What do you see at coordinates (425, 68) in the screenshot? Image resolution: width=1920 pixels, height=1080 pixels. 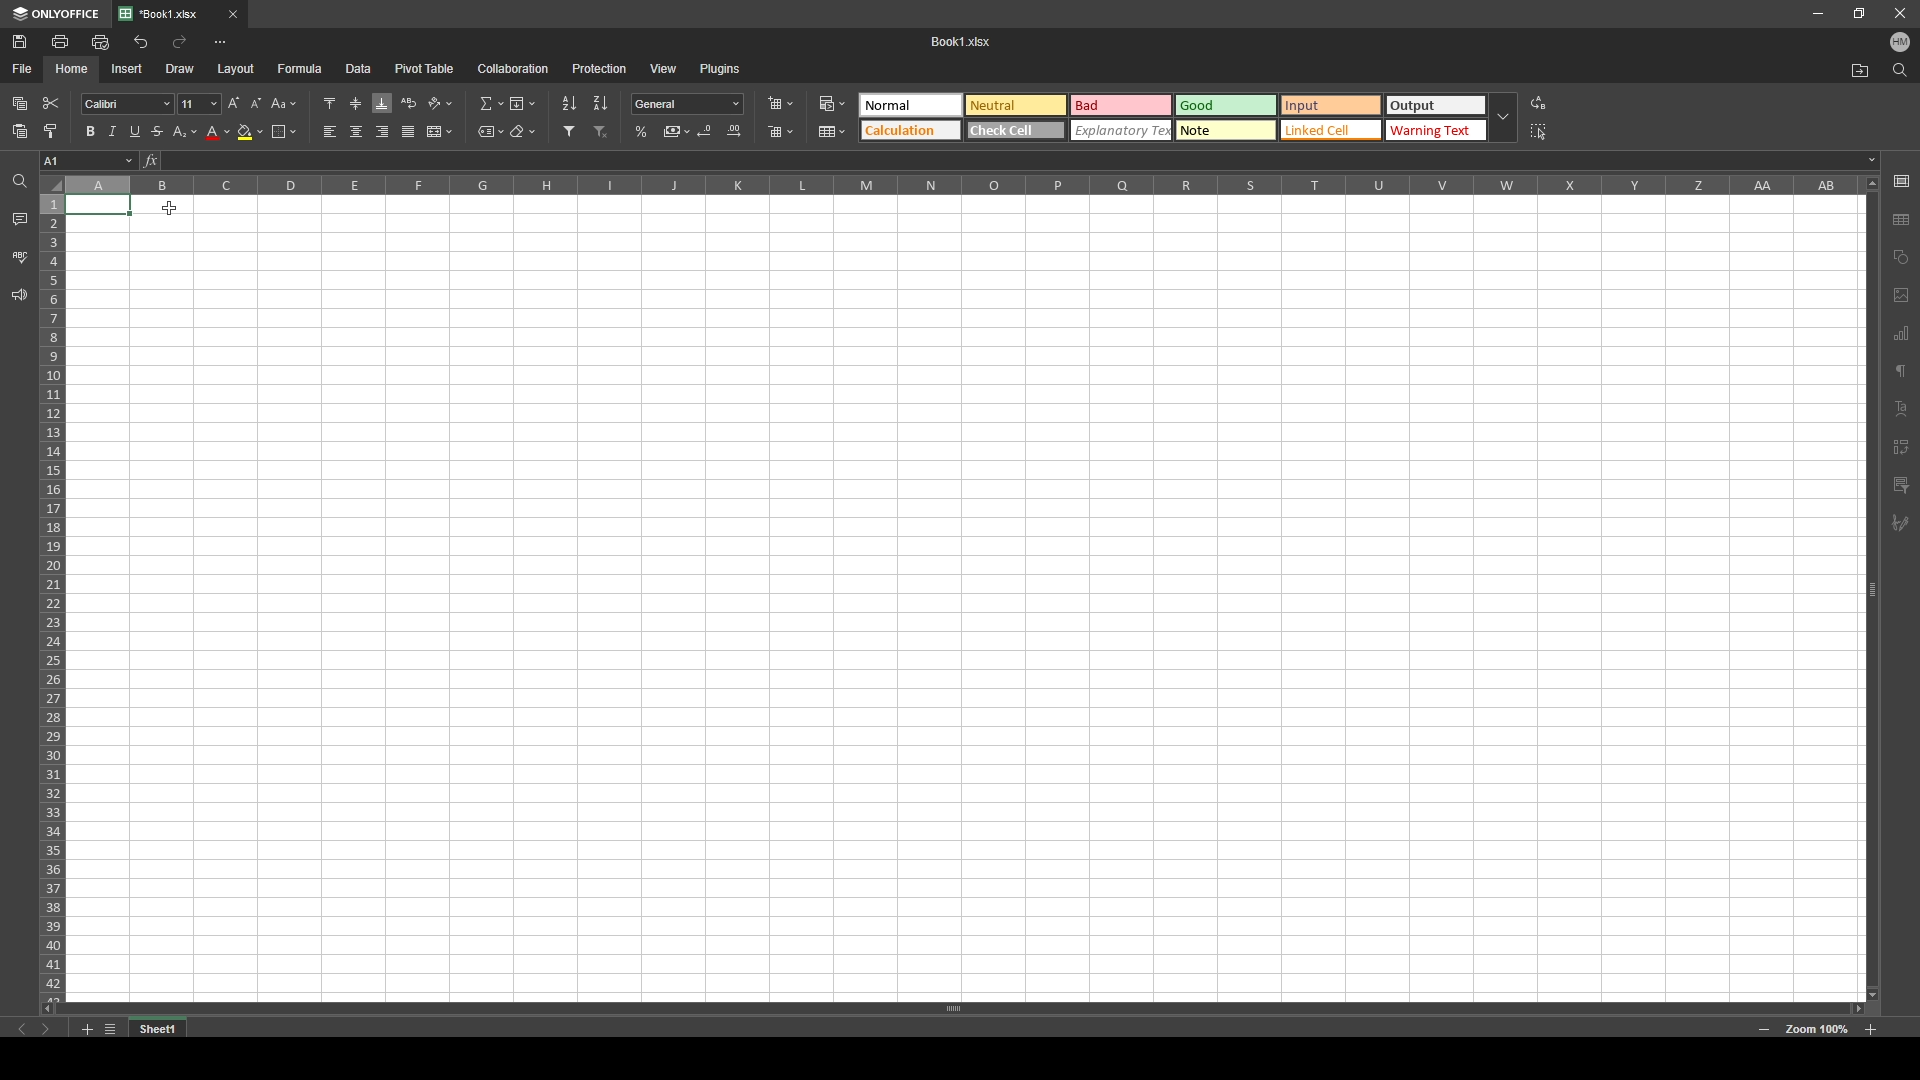 I see `pivot table` at bounding box center [425, 68].